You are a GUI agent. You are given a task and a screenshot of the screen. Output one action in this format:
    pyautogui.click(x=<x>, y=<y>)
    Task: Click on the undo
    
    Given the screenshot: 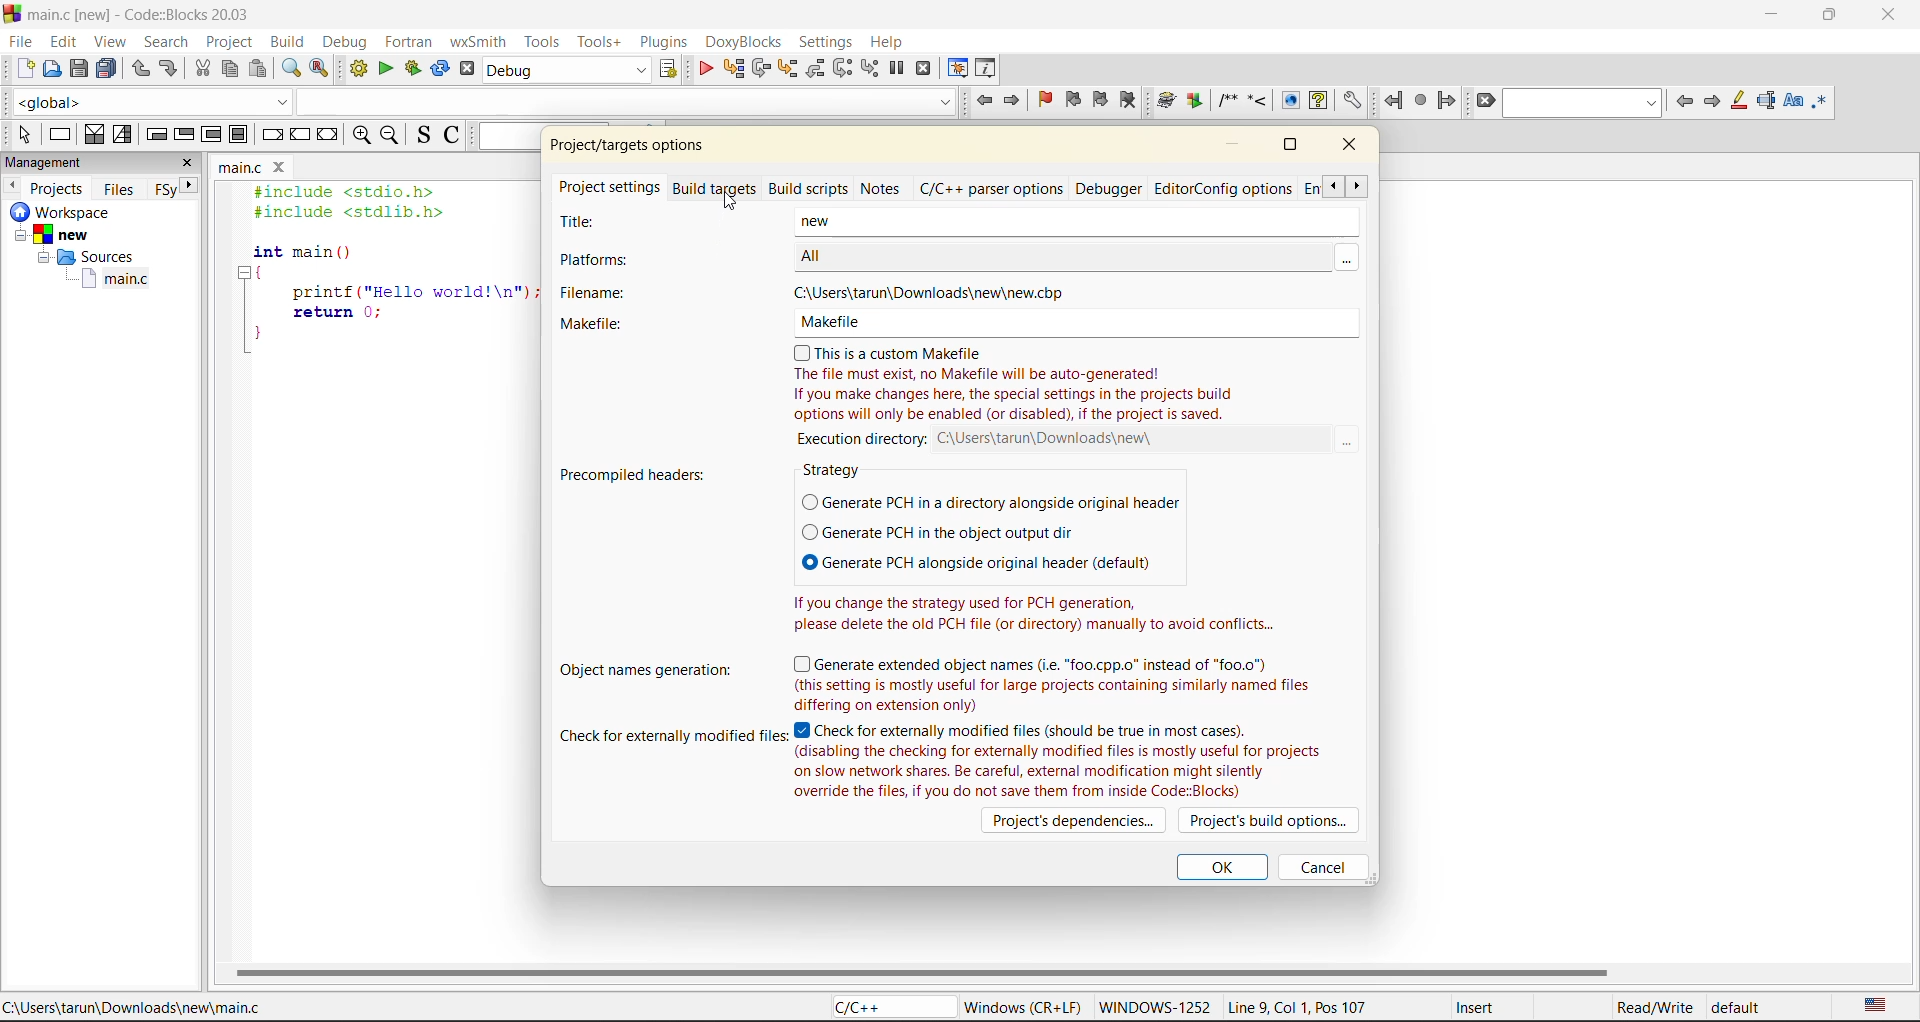 What is the action you would take?
    pyautogui.click(x=138, y=69)
    